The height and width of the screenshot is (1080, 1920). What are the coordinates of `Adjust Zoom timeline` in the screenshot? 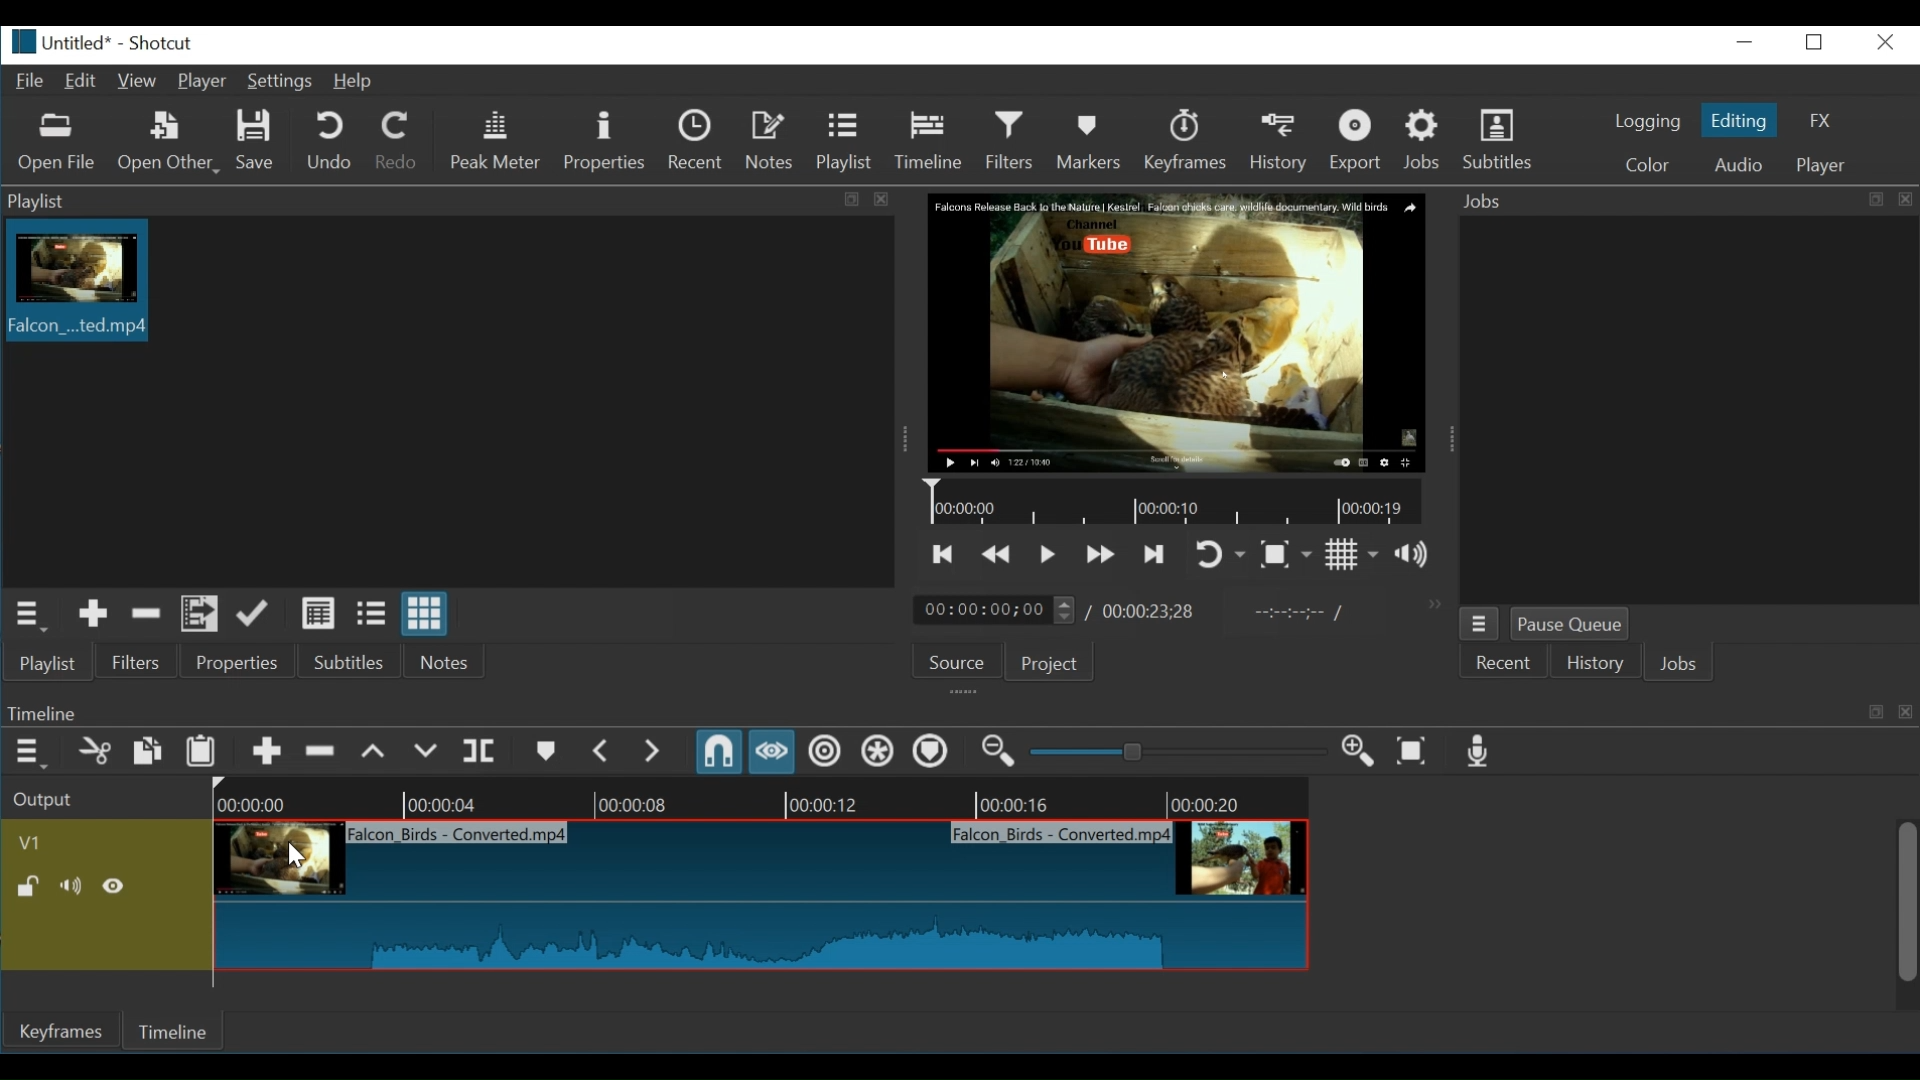 It's located at (1175, 751).